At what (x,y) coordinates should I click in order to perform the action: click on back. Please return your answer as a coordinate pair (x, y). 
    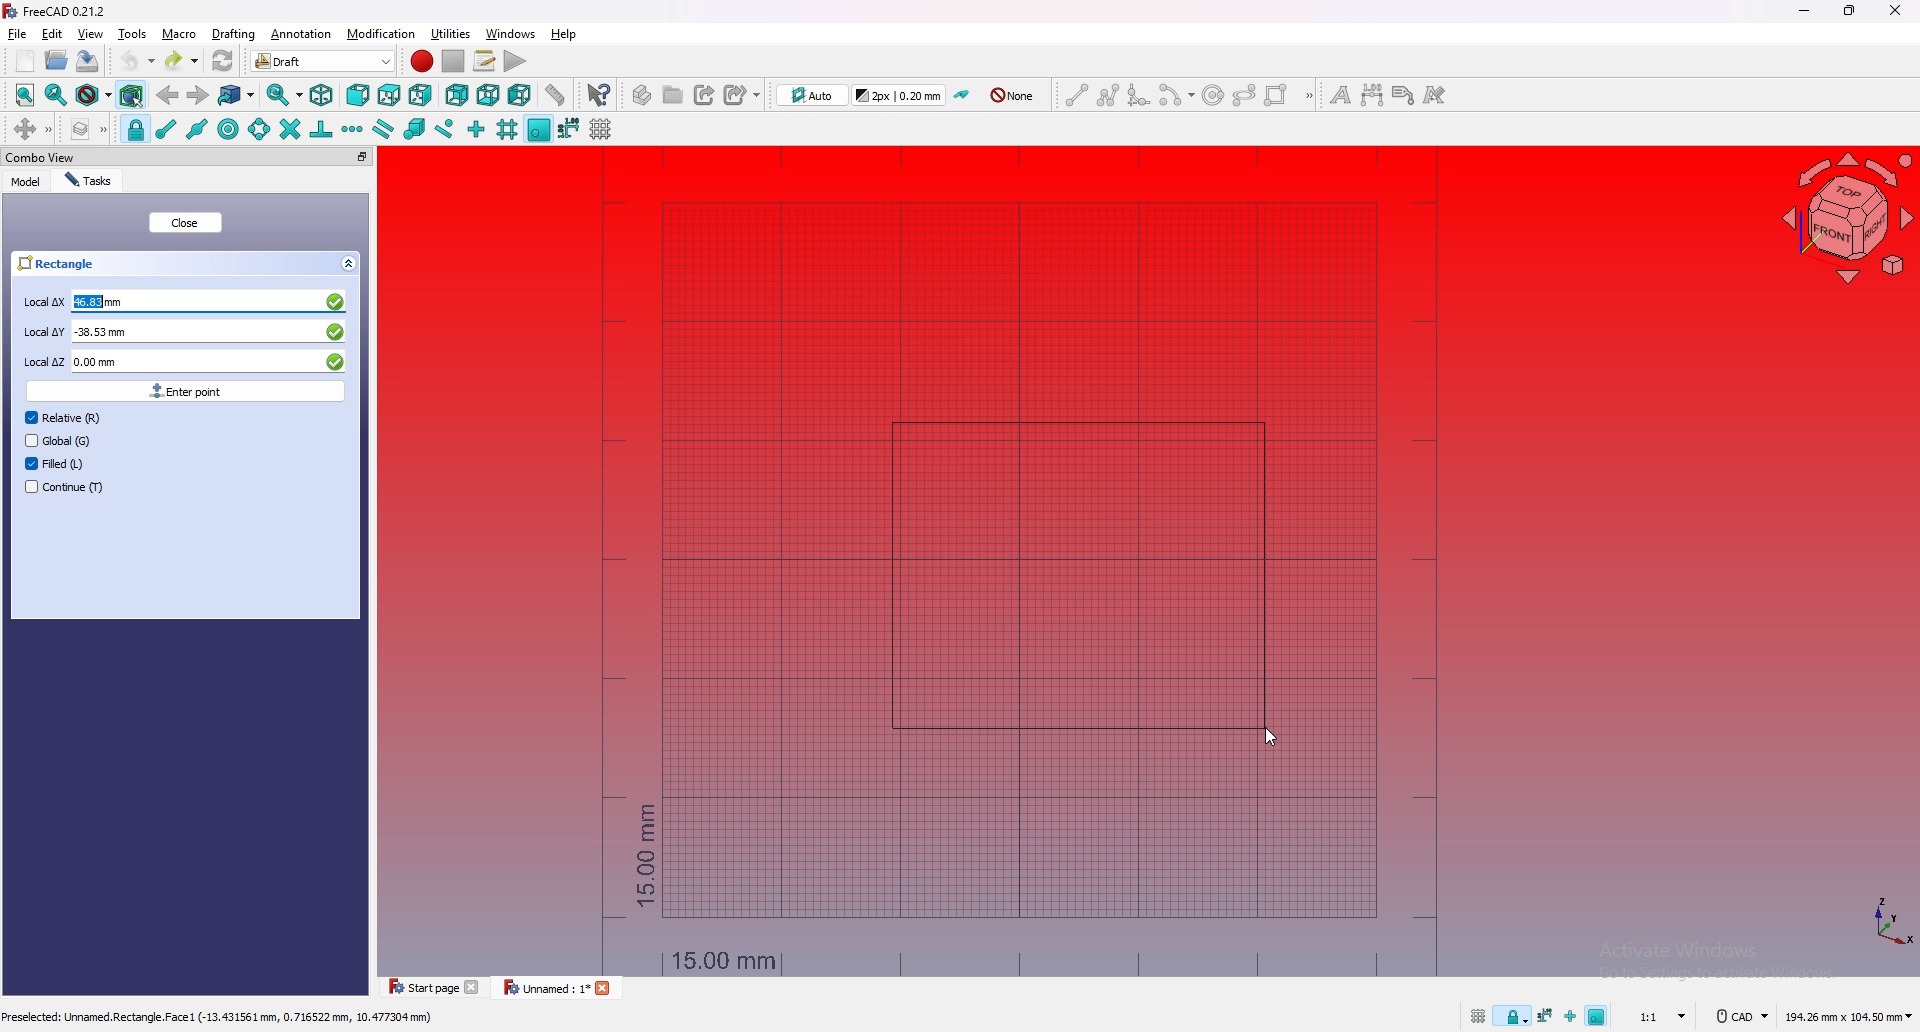
    Looking at the image, I should click on (167, 95).